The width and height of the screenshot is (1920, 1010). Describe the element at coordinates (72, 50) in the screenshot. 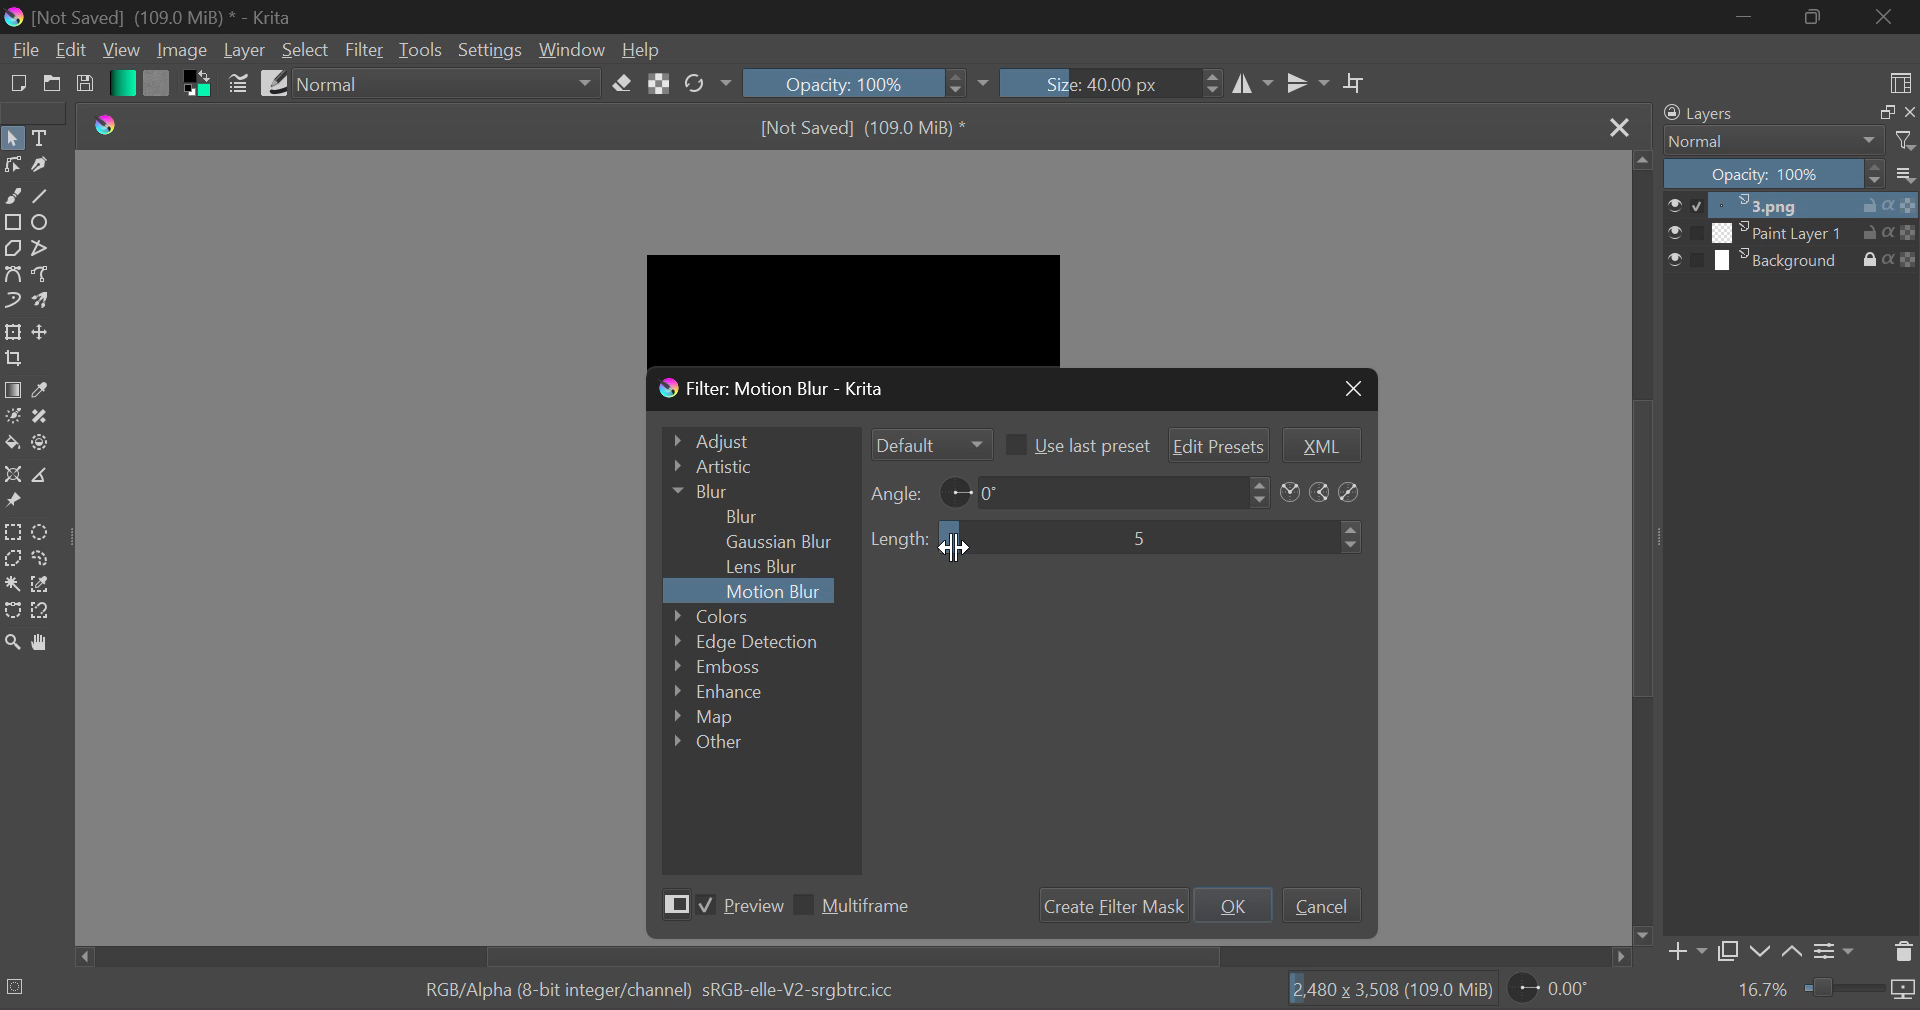

I see `Edit` at that location.